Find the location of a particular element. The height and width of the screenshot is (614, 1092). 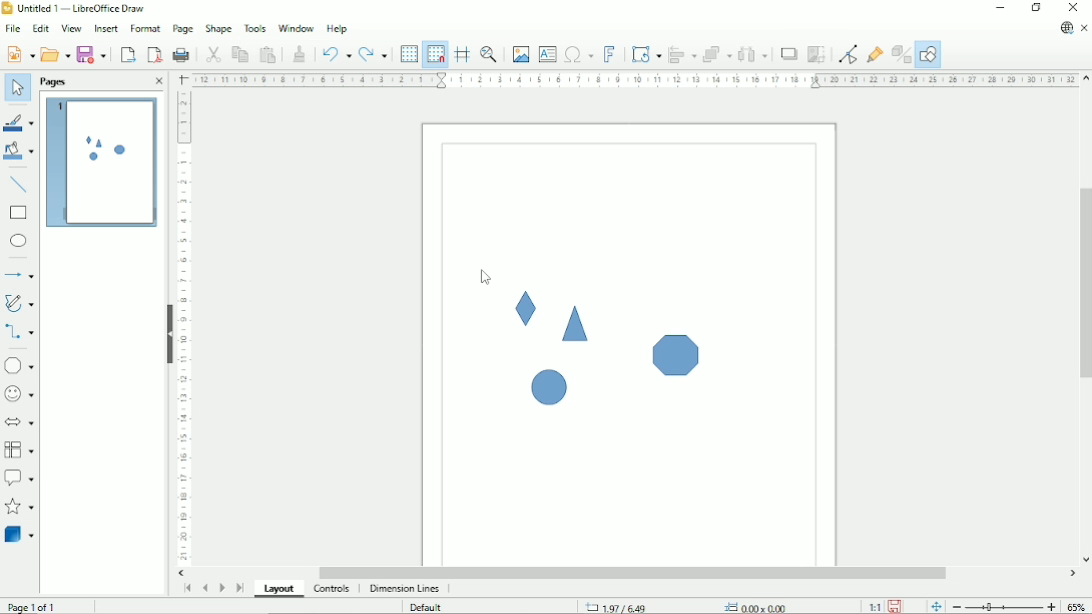

Lines and arrows is located at coordinates (21, 276).